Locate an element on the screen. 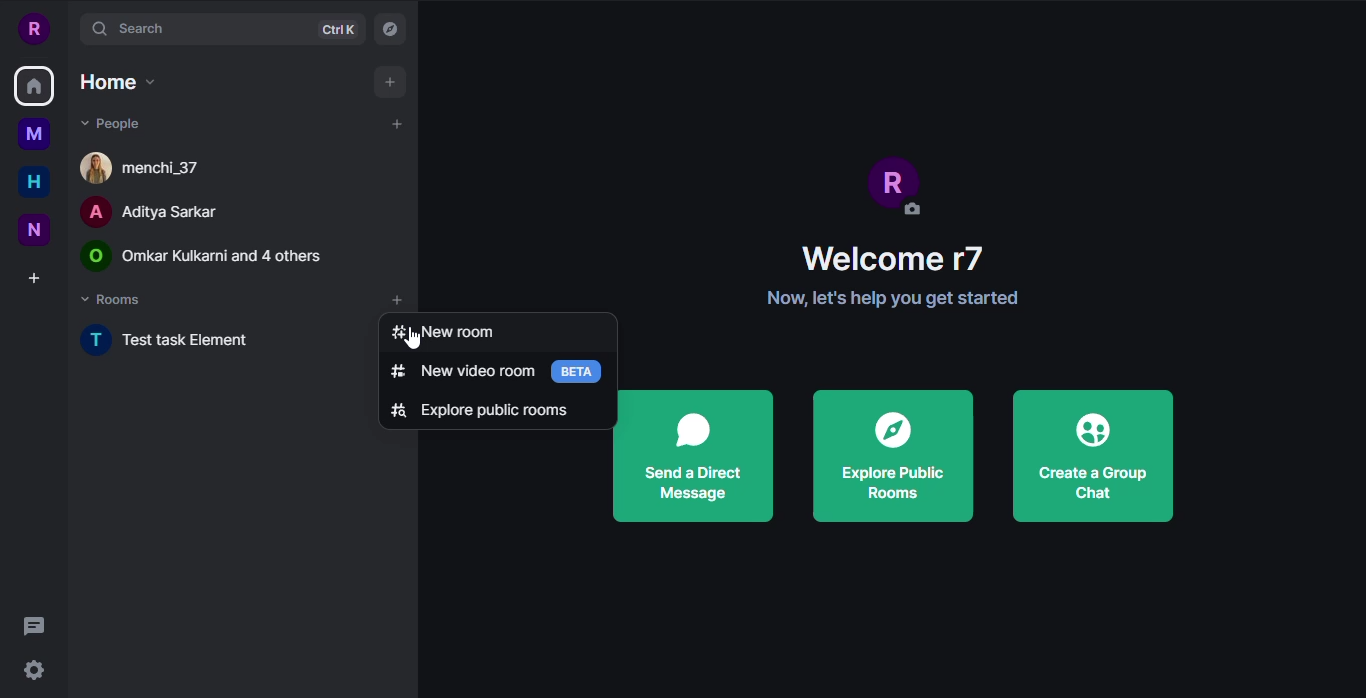 This screenshot has height=698, width=1366. welcome is located at coordinates (895, 259).